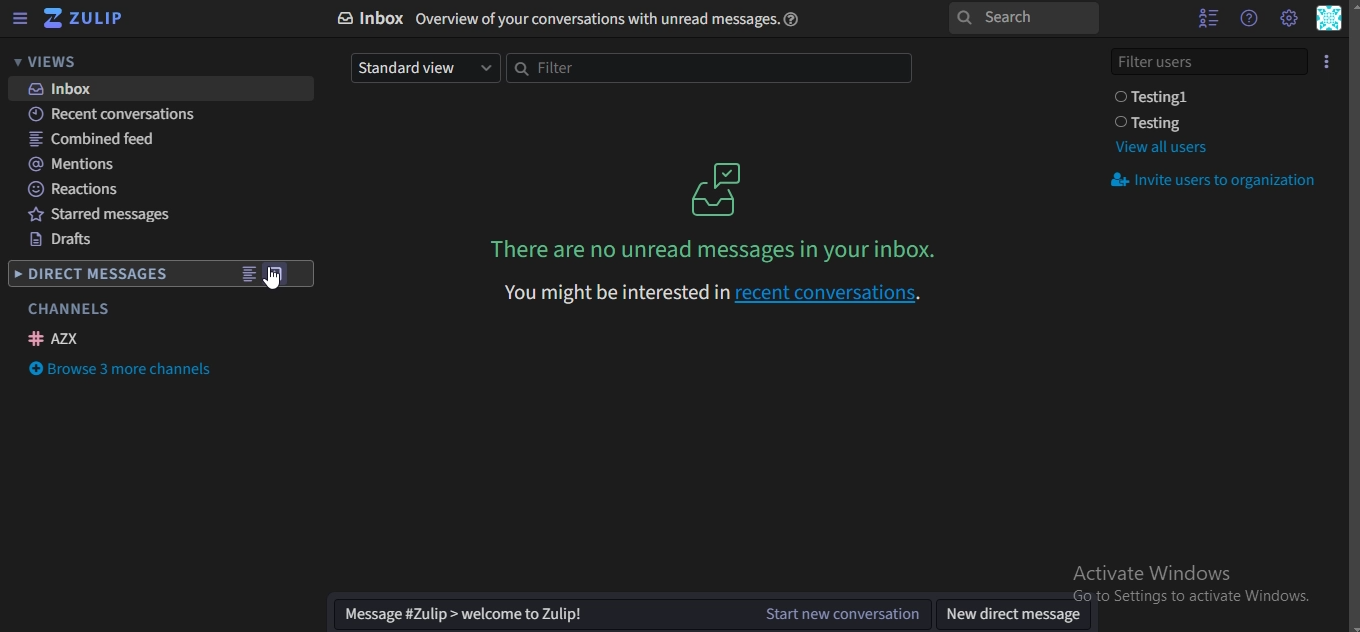 The image size is (1360, 632). Describe the element at coordinates (1248, 18) in the screenshot. I see `help menu` at that location.